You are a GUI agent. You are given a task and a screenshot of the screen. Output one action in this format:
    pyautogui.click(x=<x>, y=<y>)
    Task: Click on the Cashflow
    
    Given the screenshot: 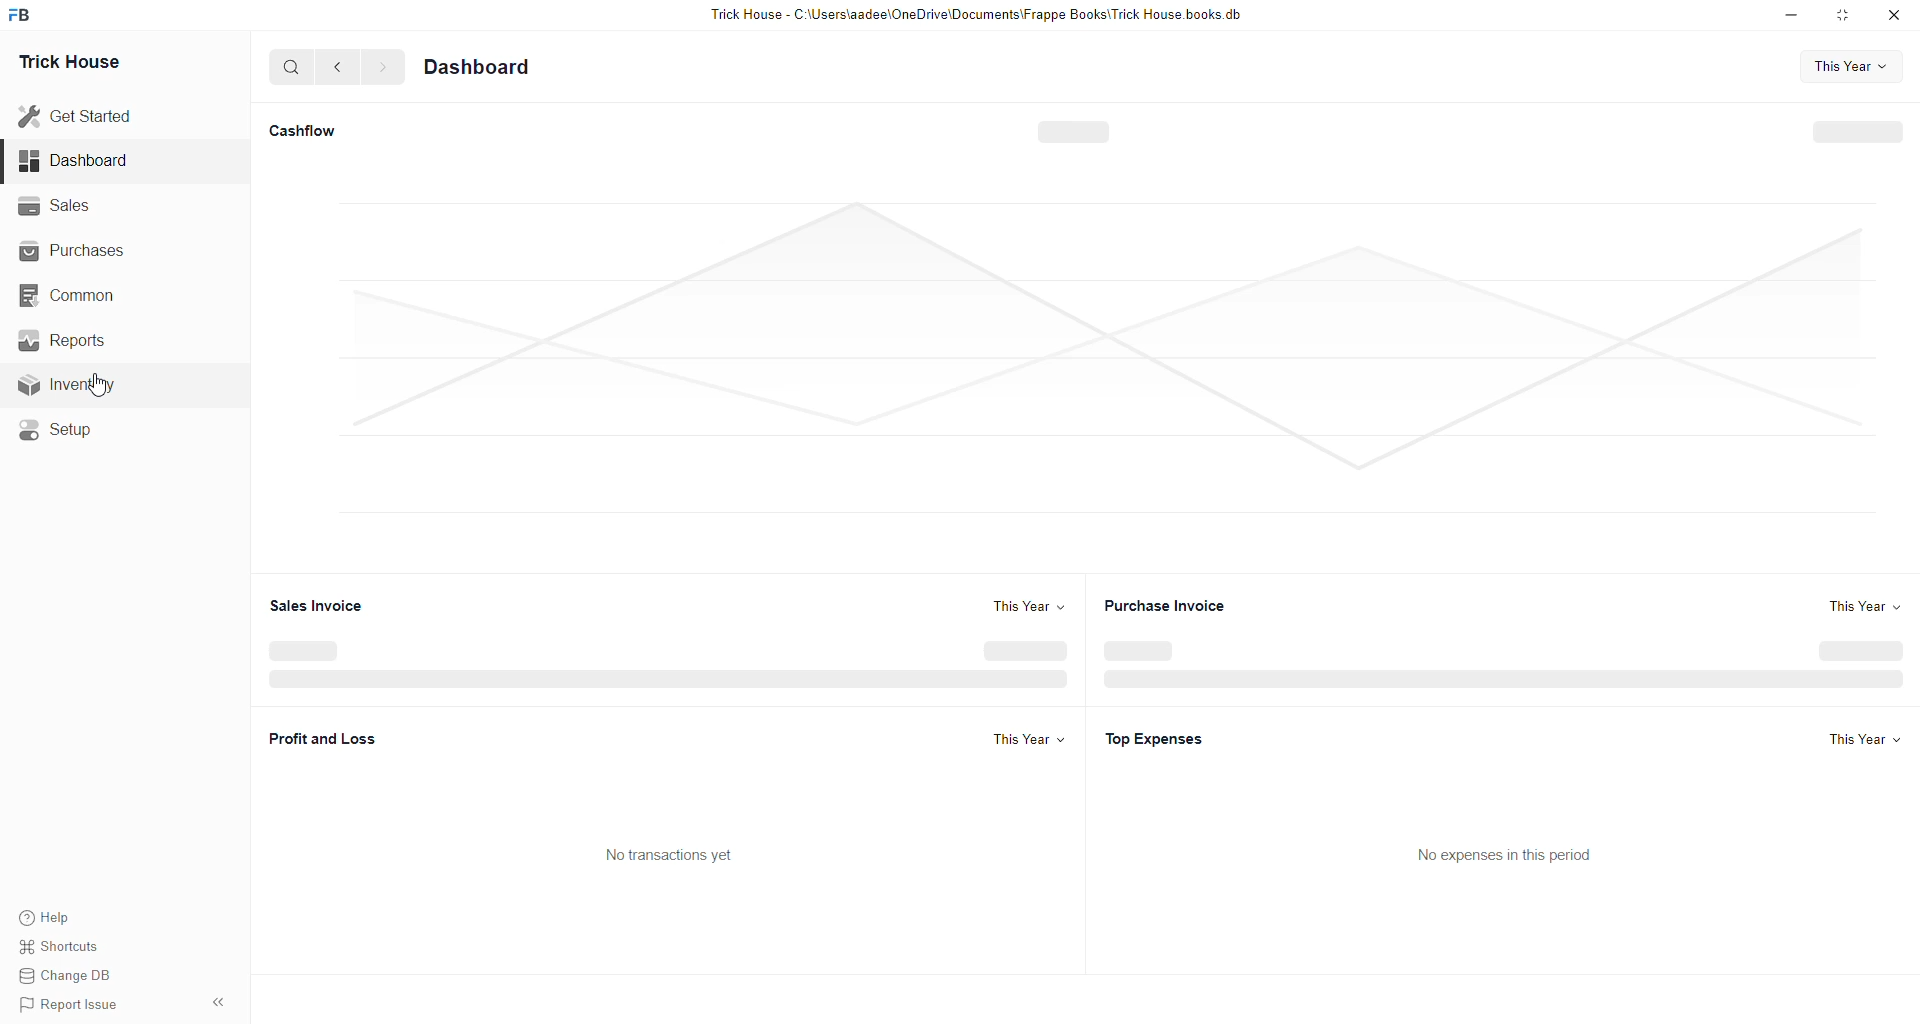 What is the action you would take?
    pyautogui.click(x=298, y=132)
    